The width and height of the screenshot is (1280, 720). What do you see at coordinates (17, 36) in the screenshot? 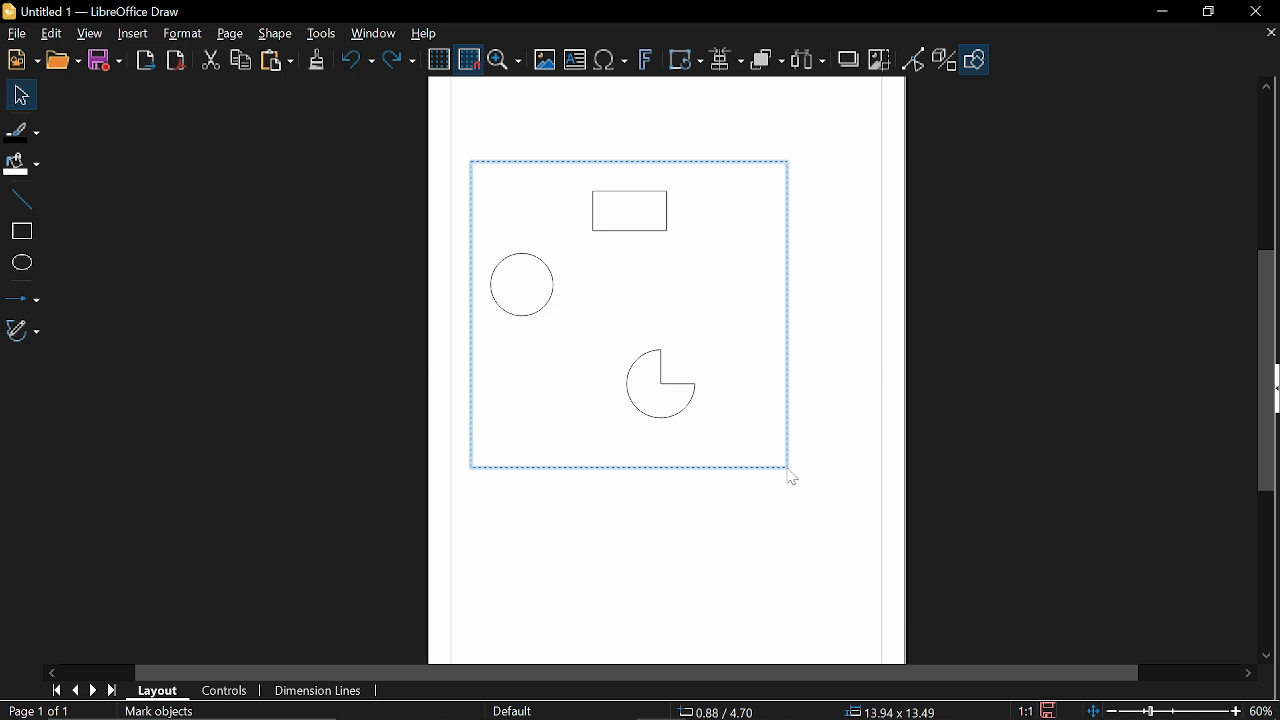
I see `File` at bounding box center [17, 36].